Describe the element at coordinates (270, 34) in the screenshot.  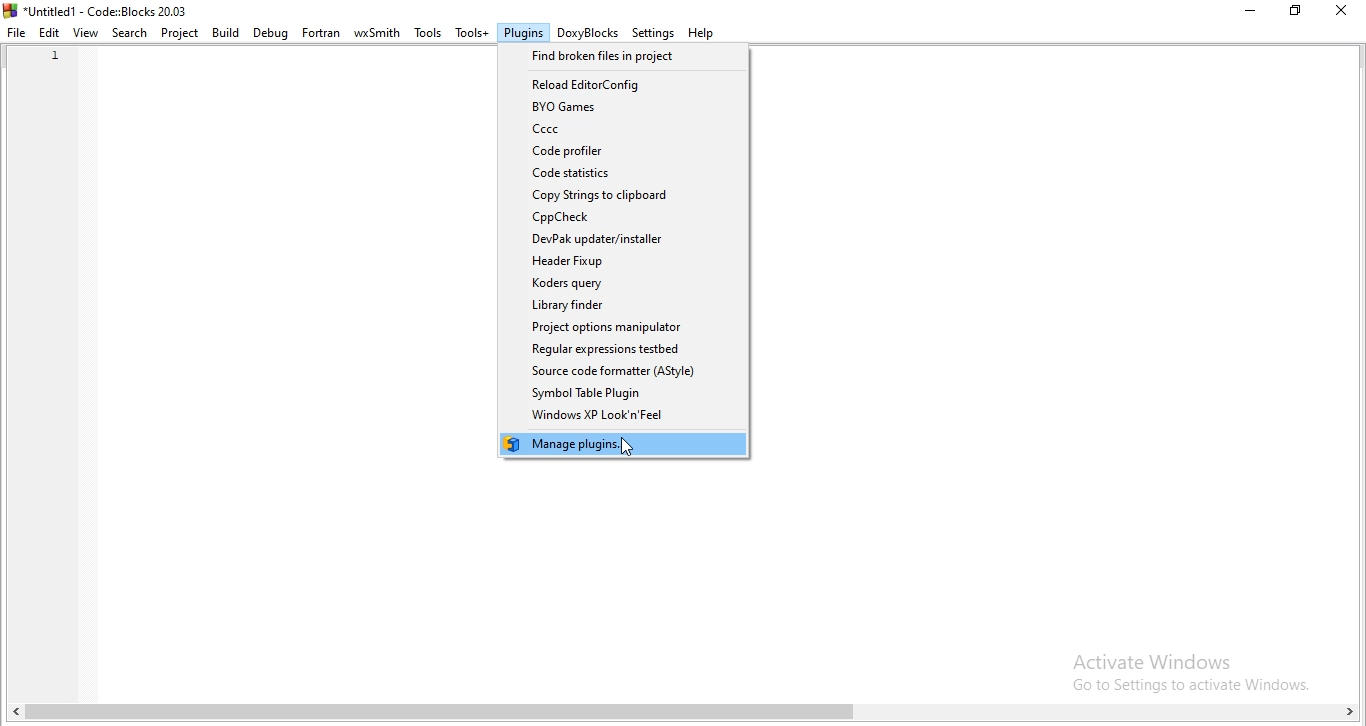
I see `Debug` at that location.